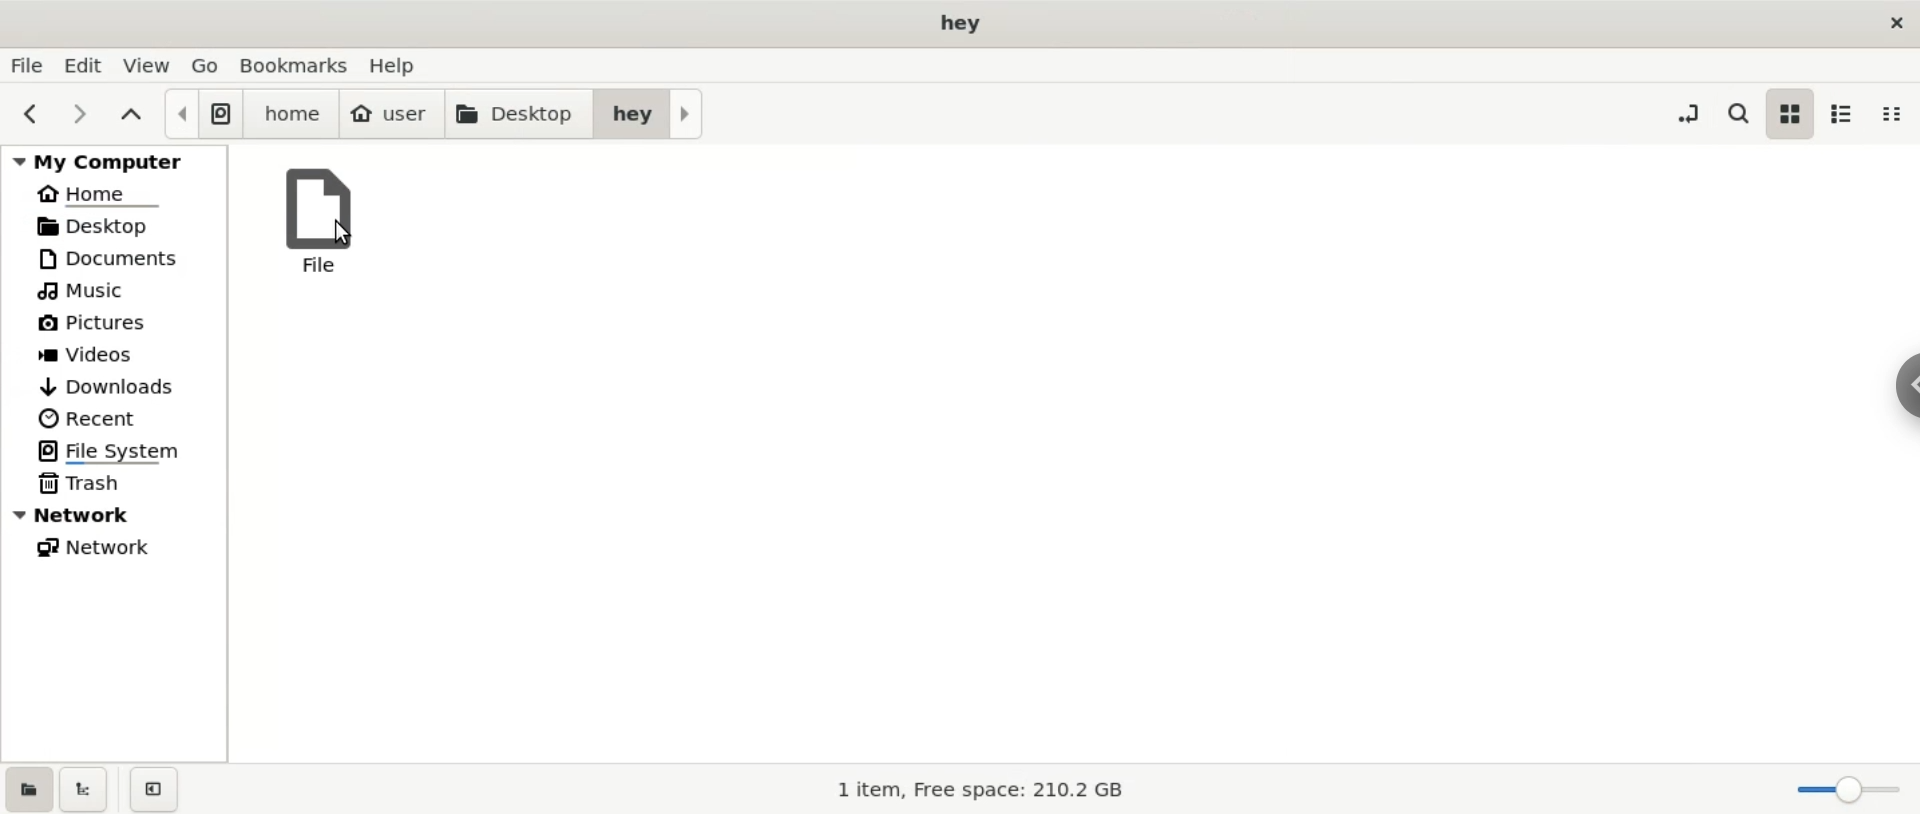  Describe the element at coordinates (33, 115) in the screenshot. I see `previous` at that location.